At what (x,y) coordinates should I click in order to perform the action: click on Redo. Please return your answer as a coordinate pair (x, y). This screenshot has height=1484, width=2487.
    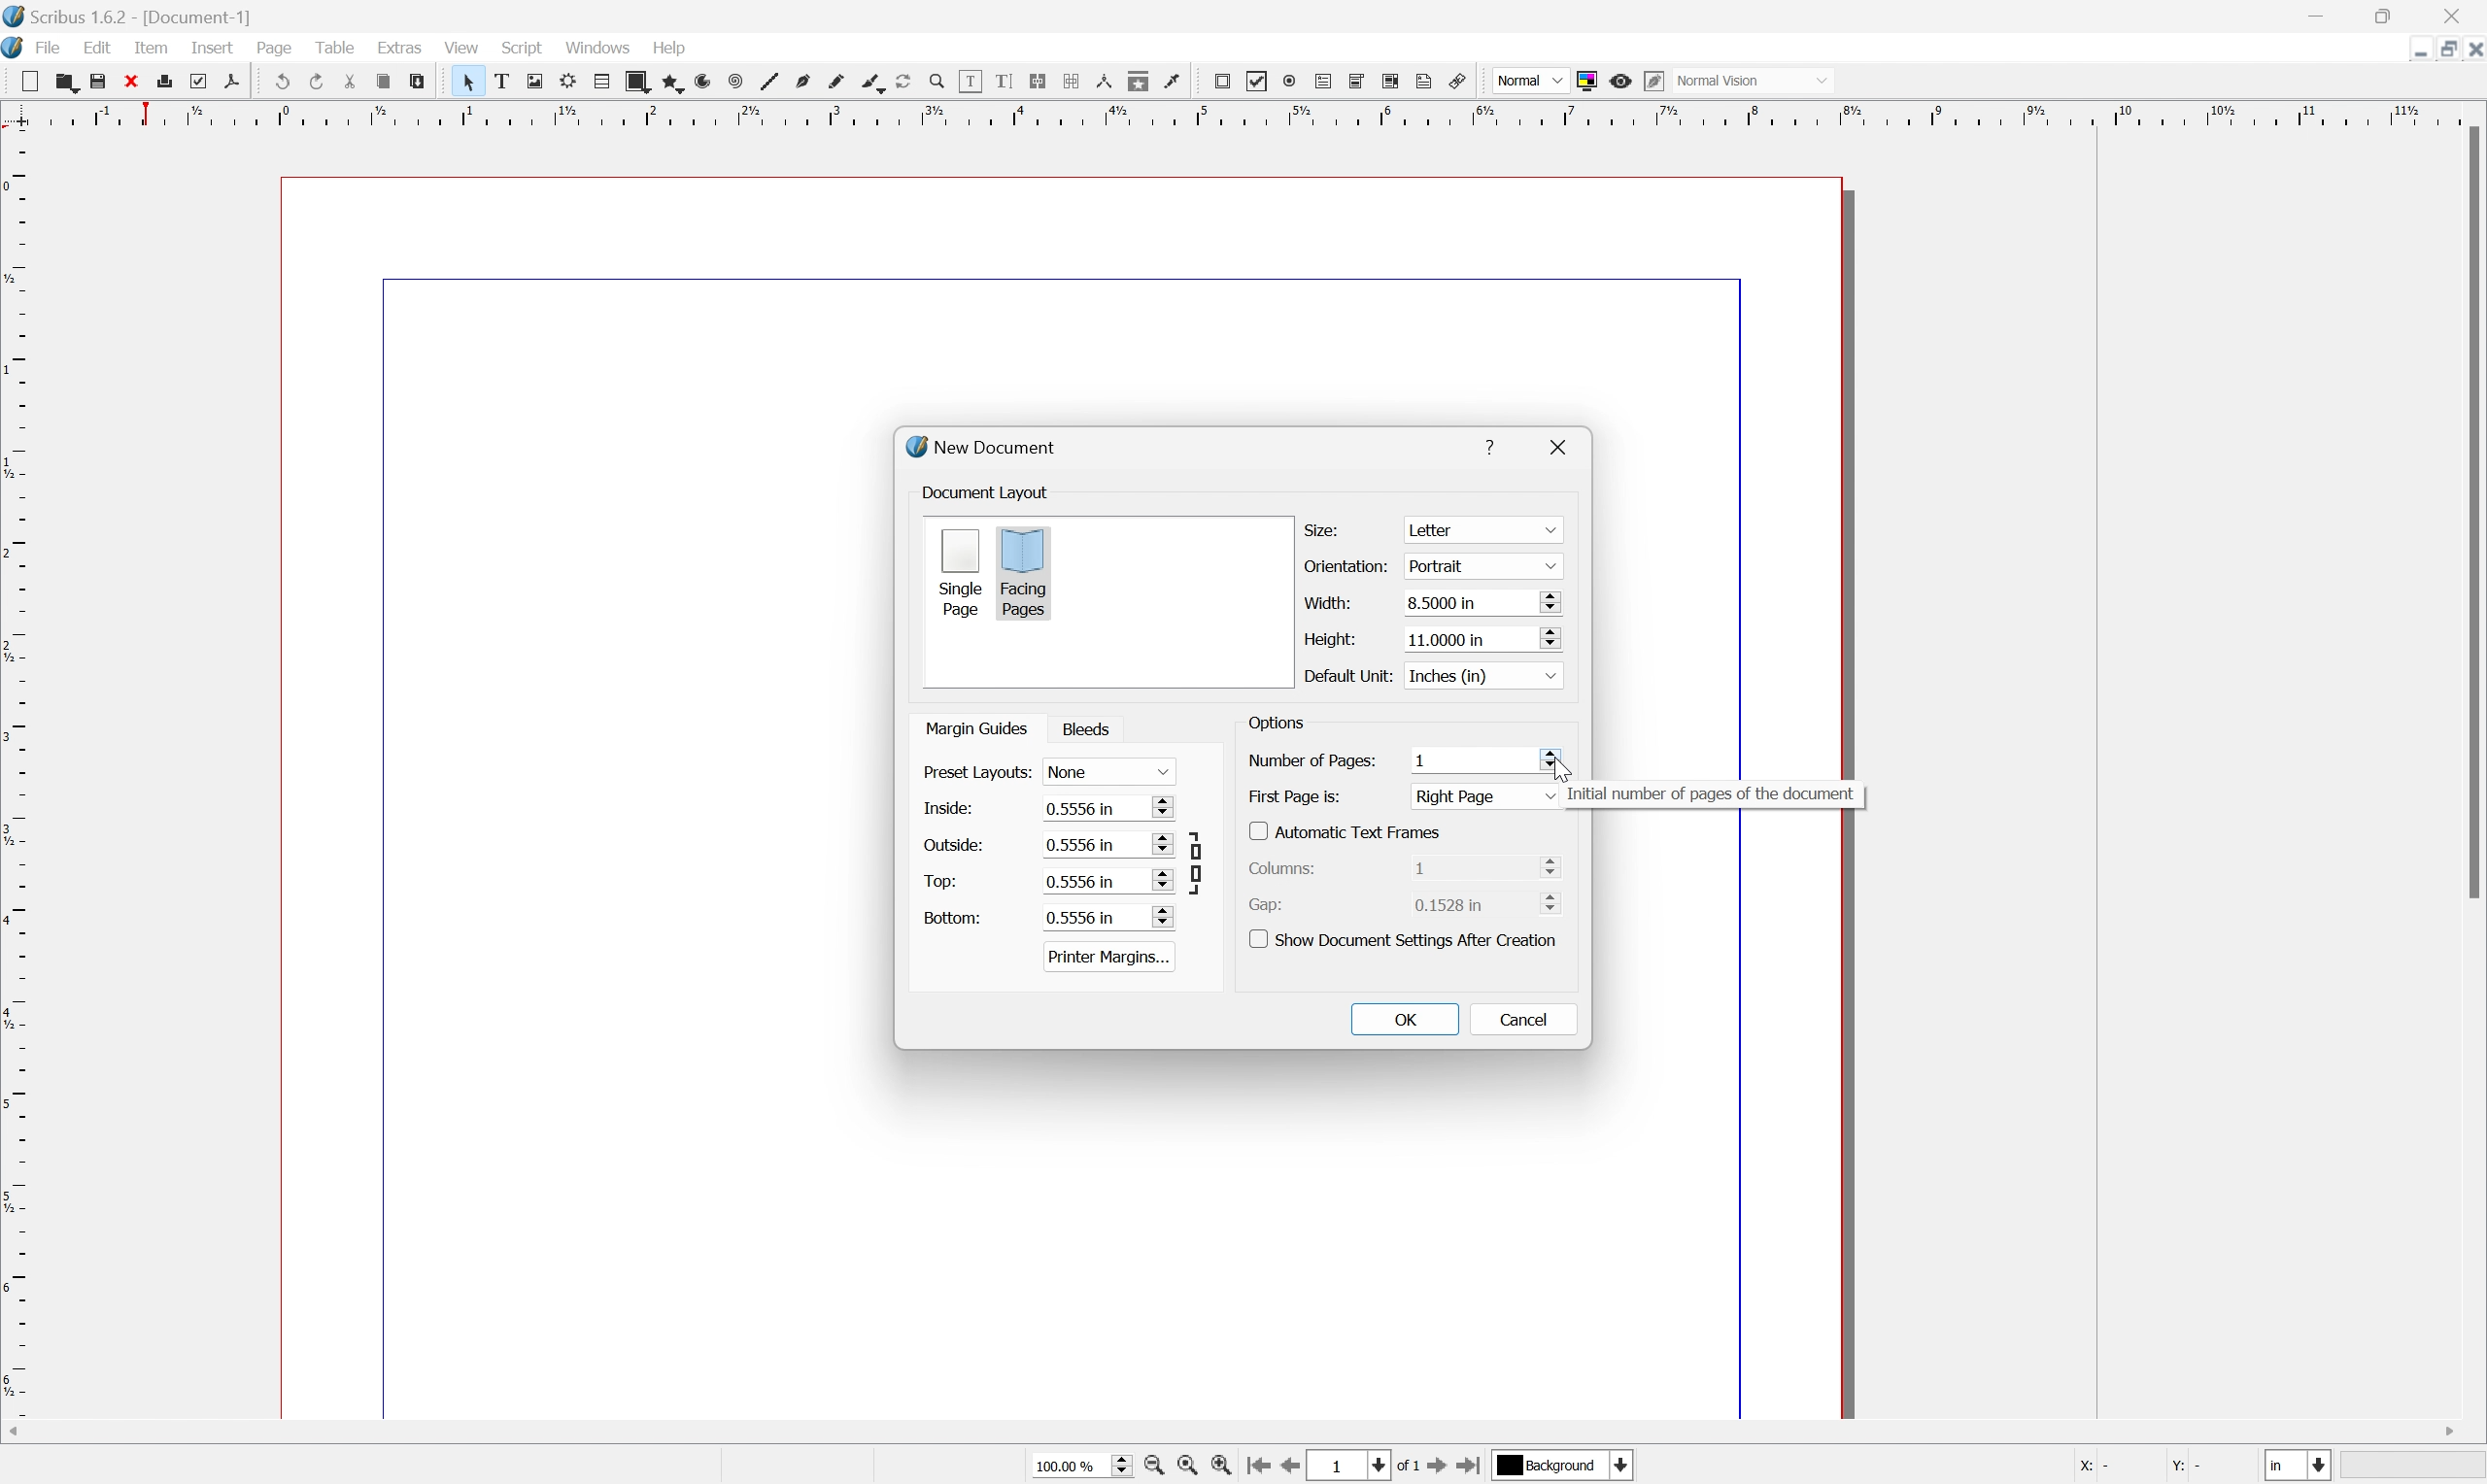
    Looking at the image, I should click on (317, 82).